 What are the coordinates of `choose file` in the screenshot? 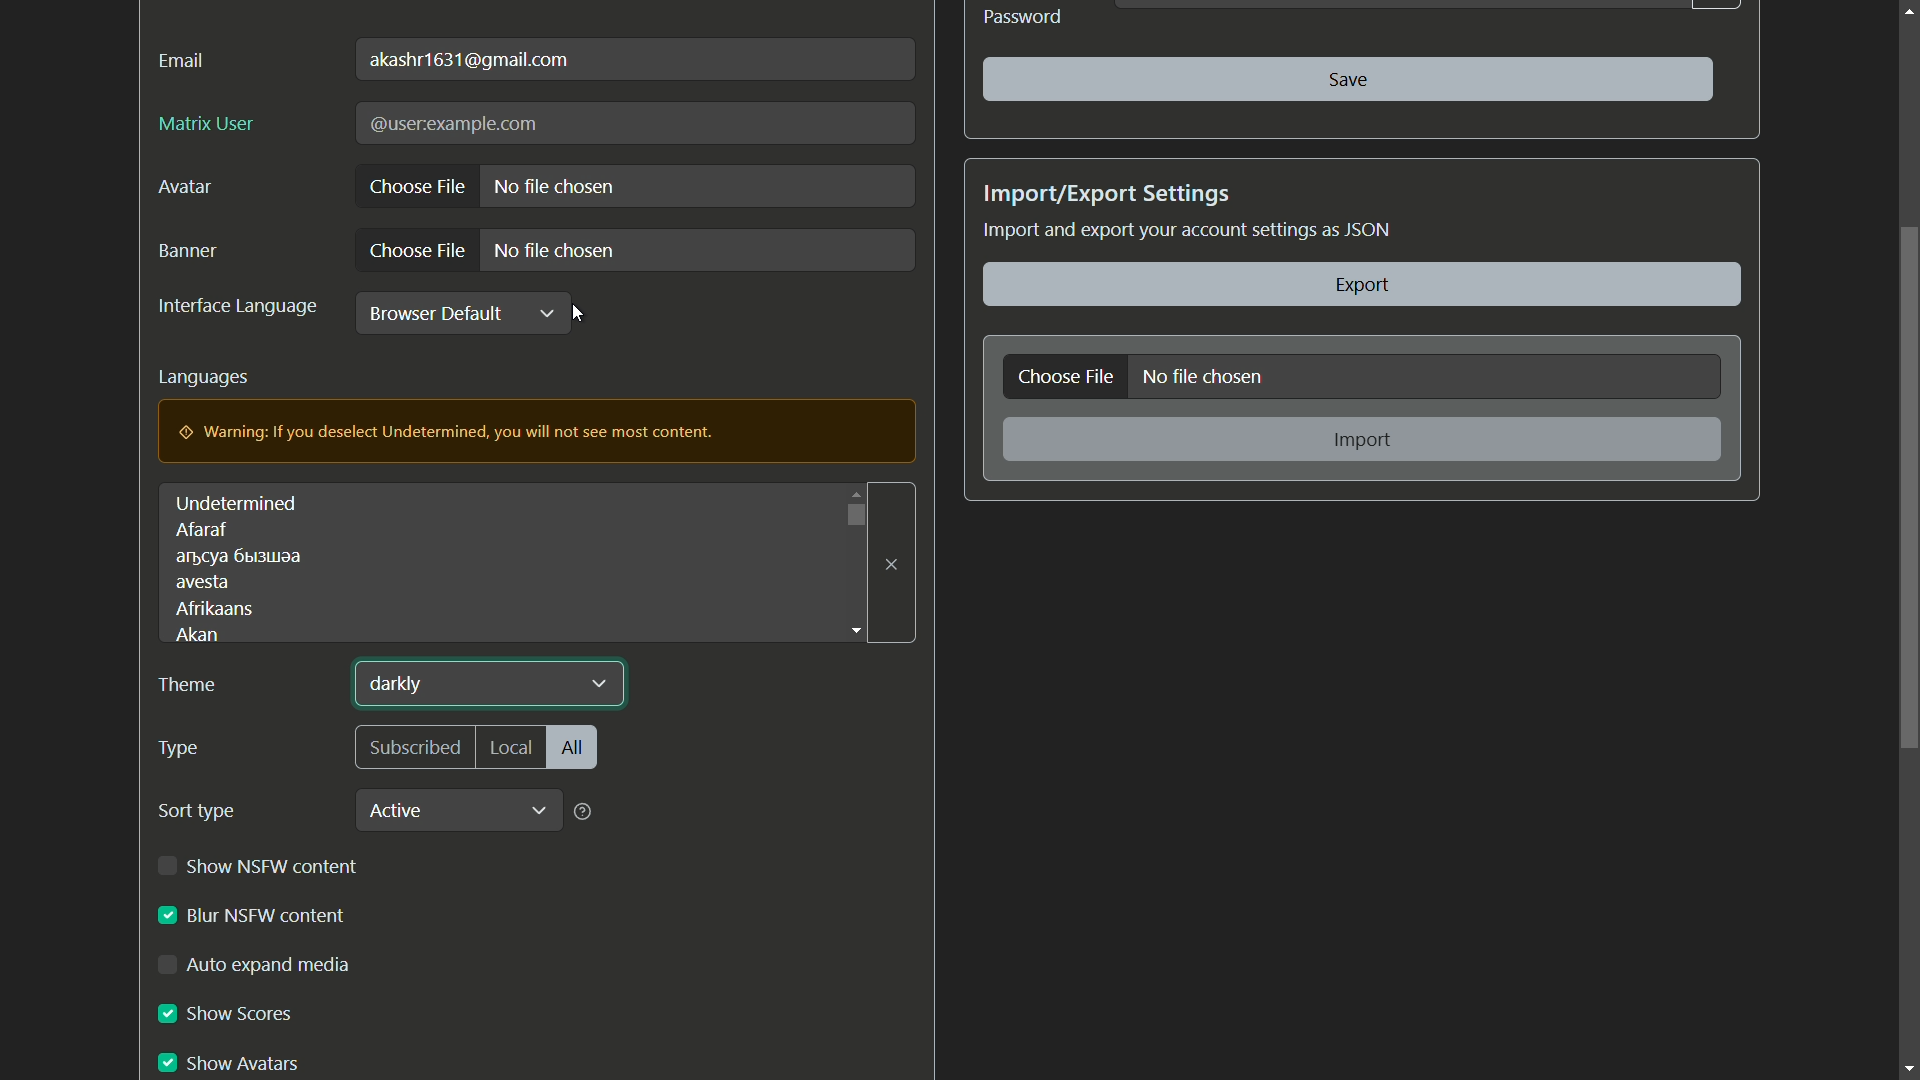 It's located at (1067, 379).